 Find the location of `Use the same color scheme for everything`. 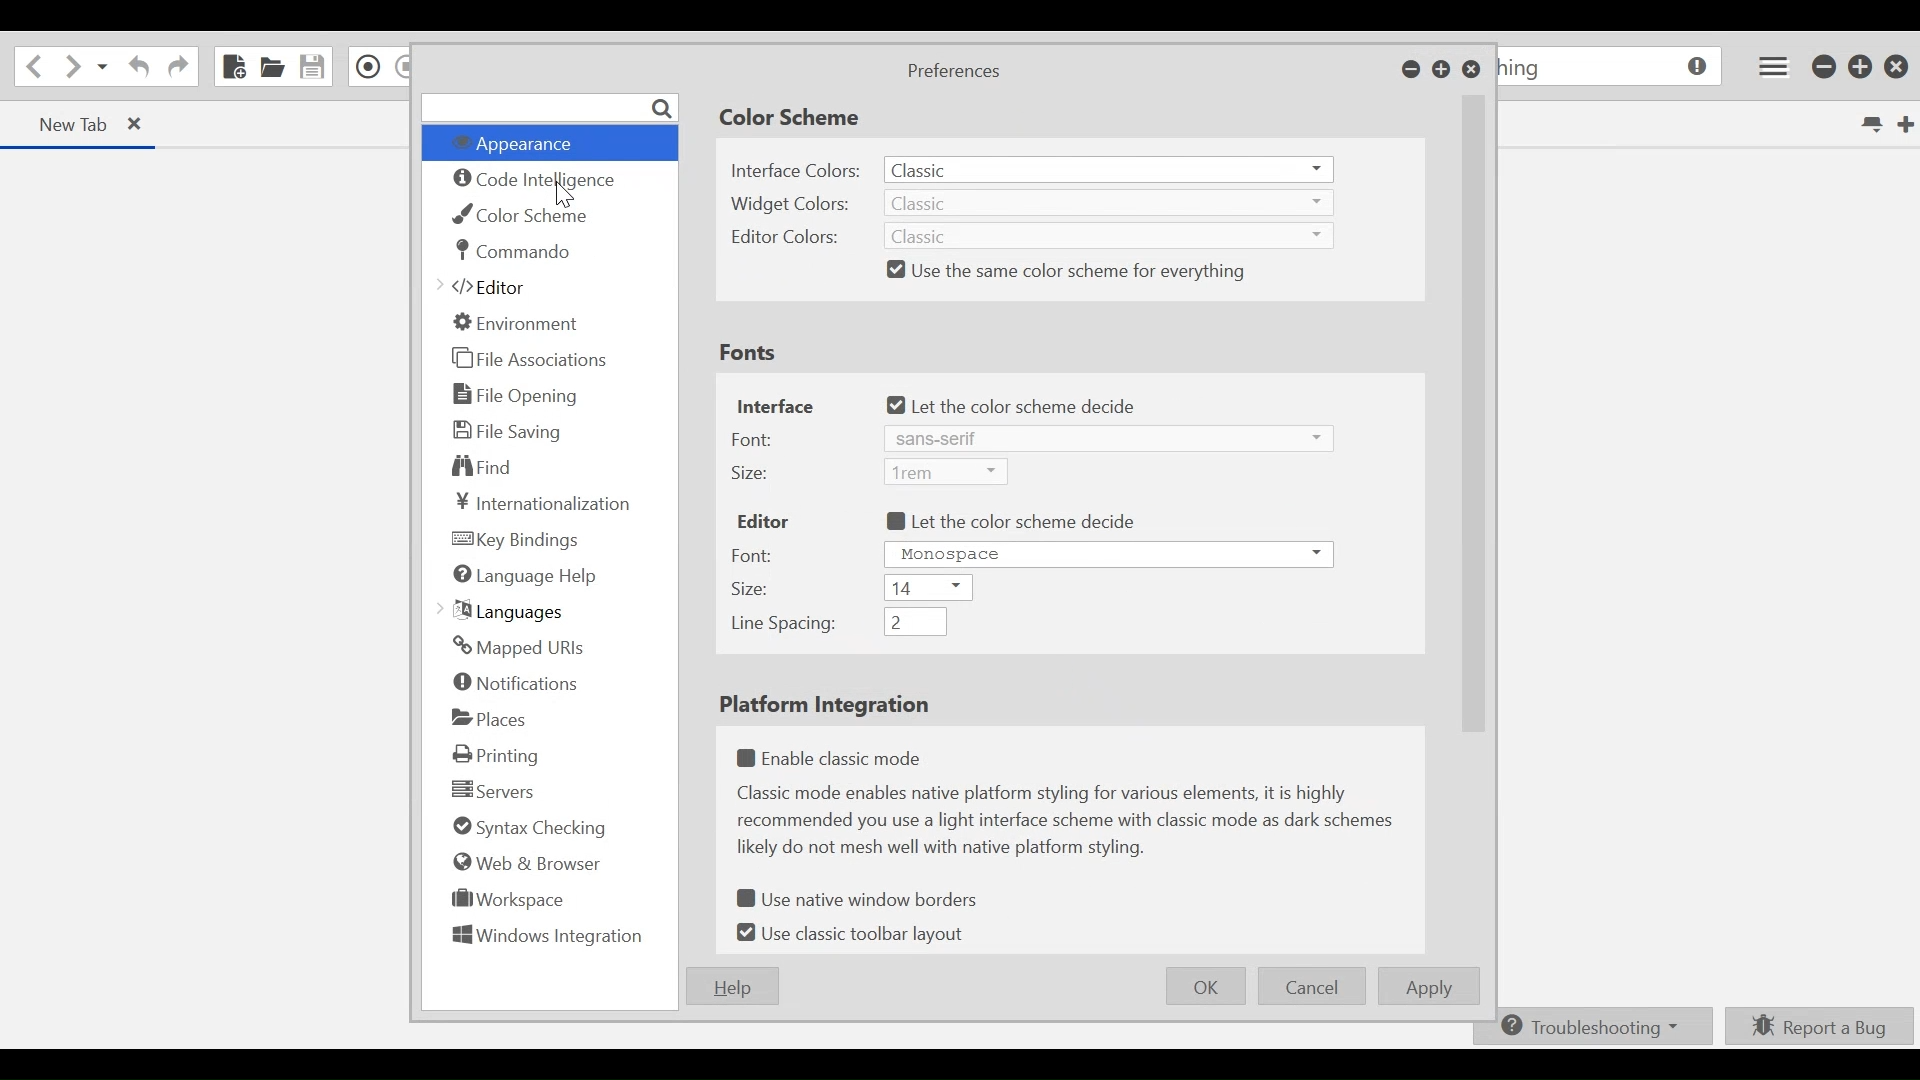

Use the same color scheme for everything is located at coordinates (1070, 271).